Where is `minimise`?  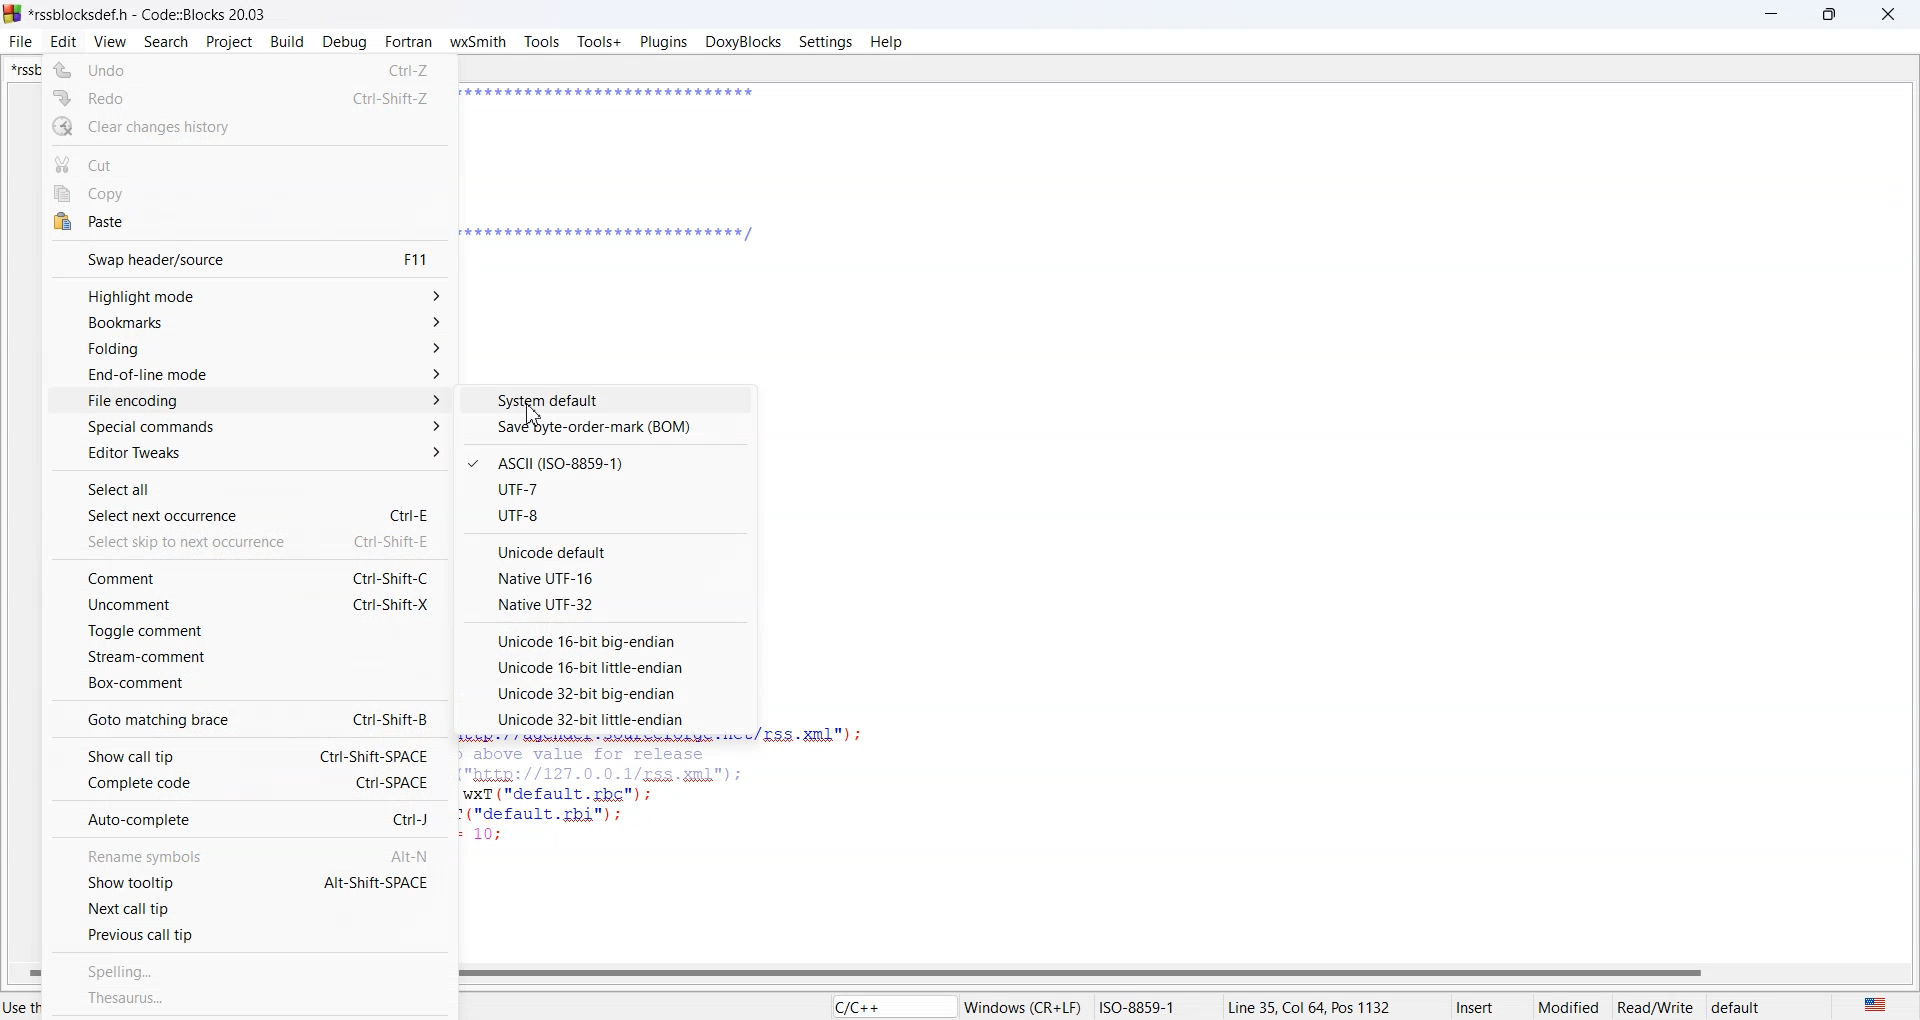
minimise is located at coordinates (1772, 14).